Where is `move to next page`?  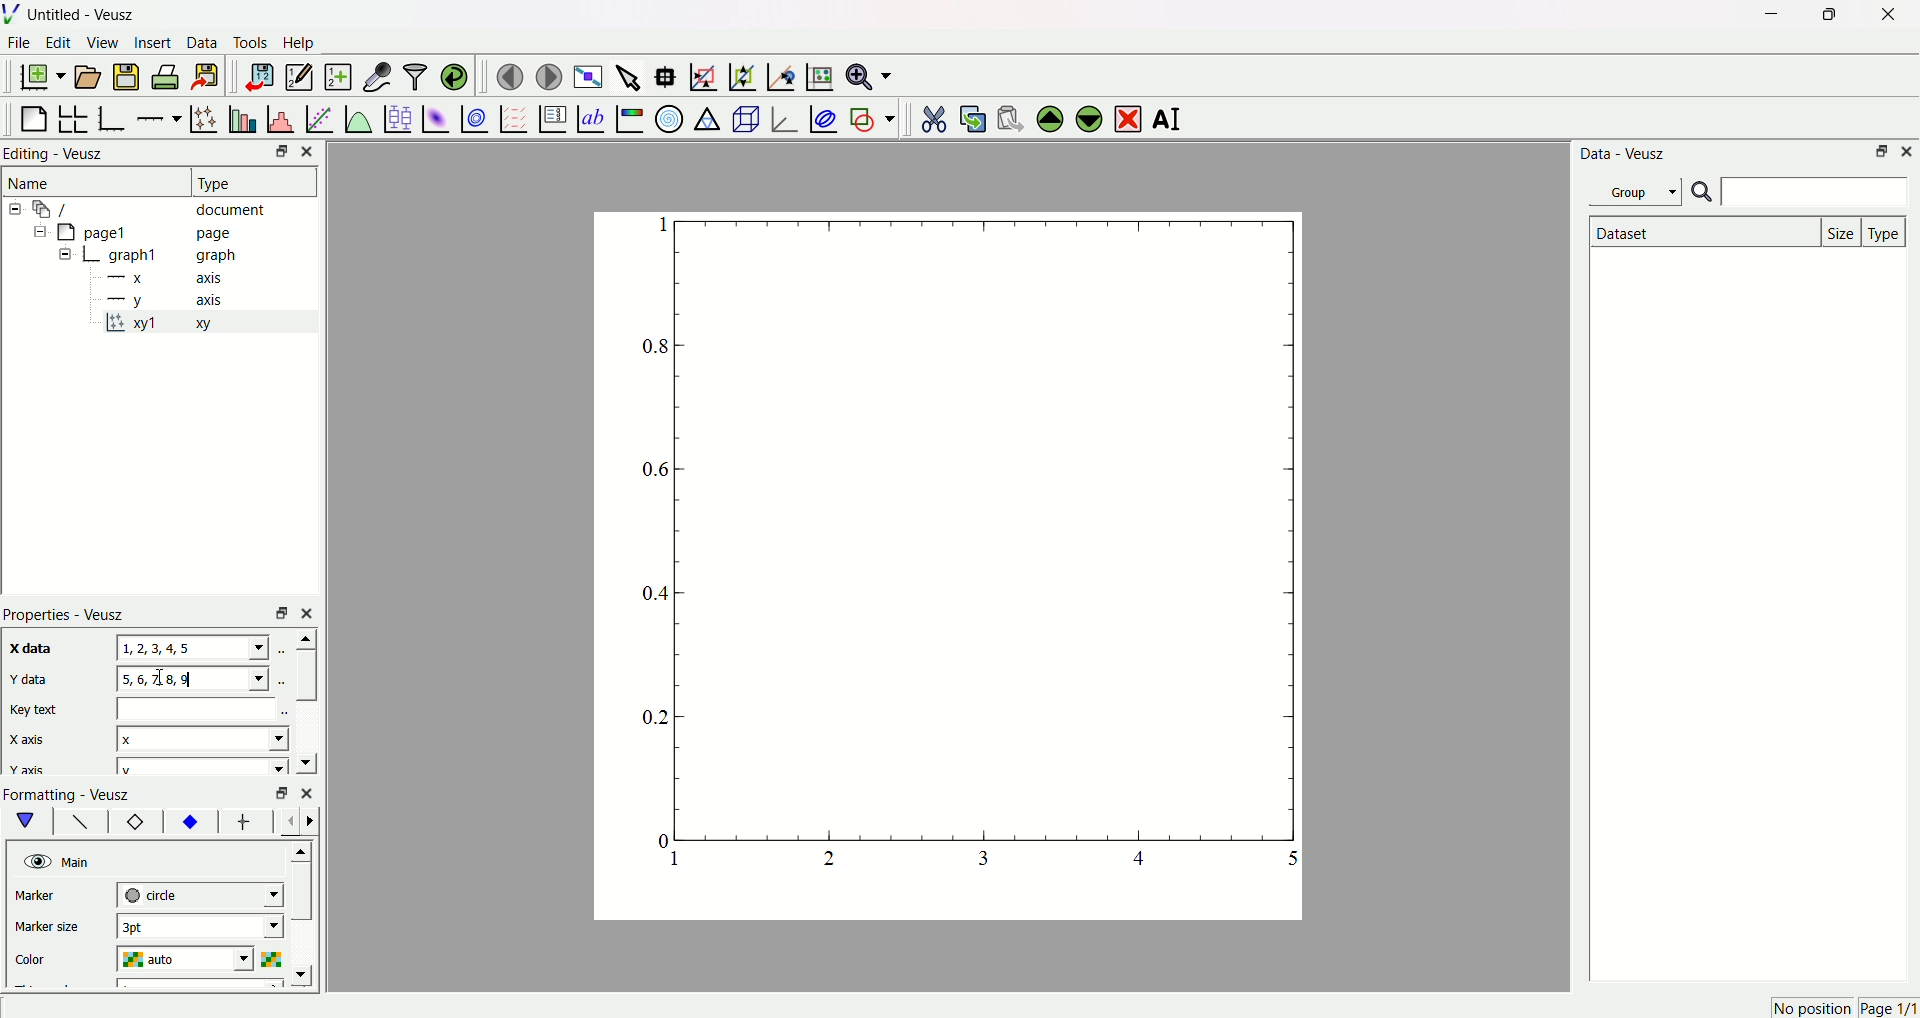 move to next page is located at coordinates (550, 74).